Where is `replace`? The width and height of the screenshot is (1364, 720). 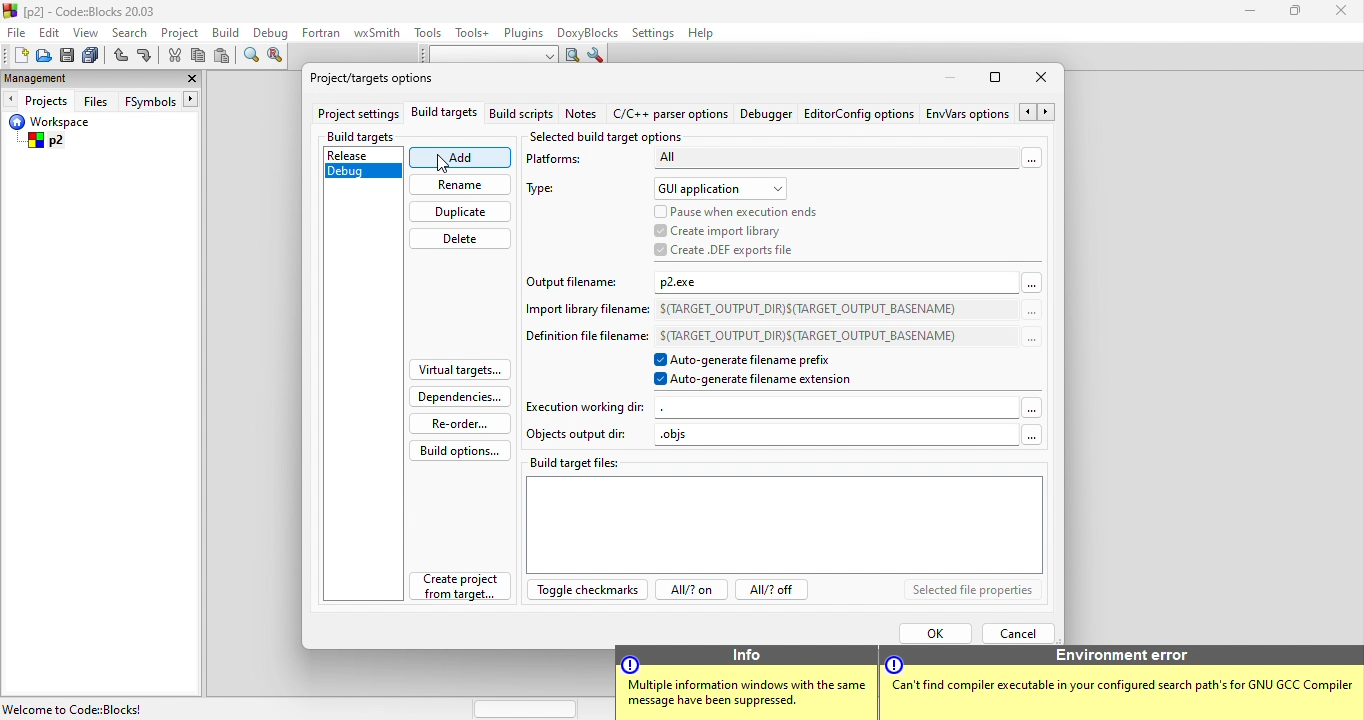 replace is located at coordinates (279, 56).